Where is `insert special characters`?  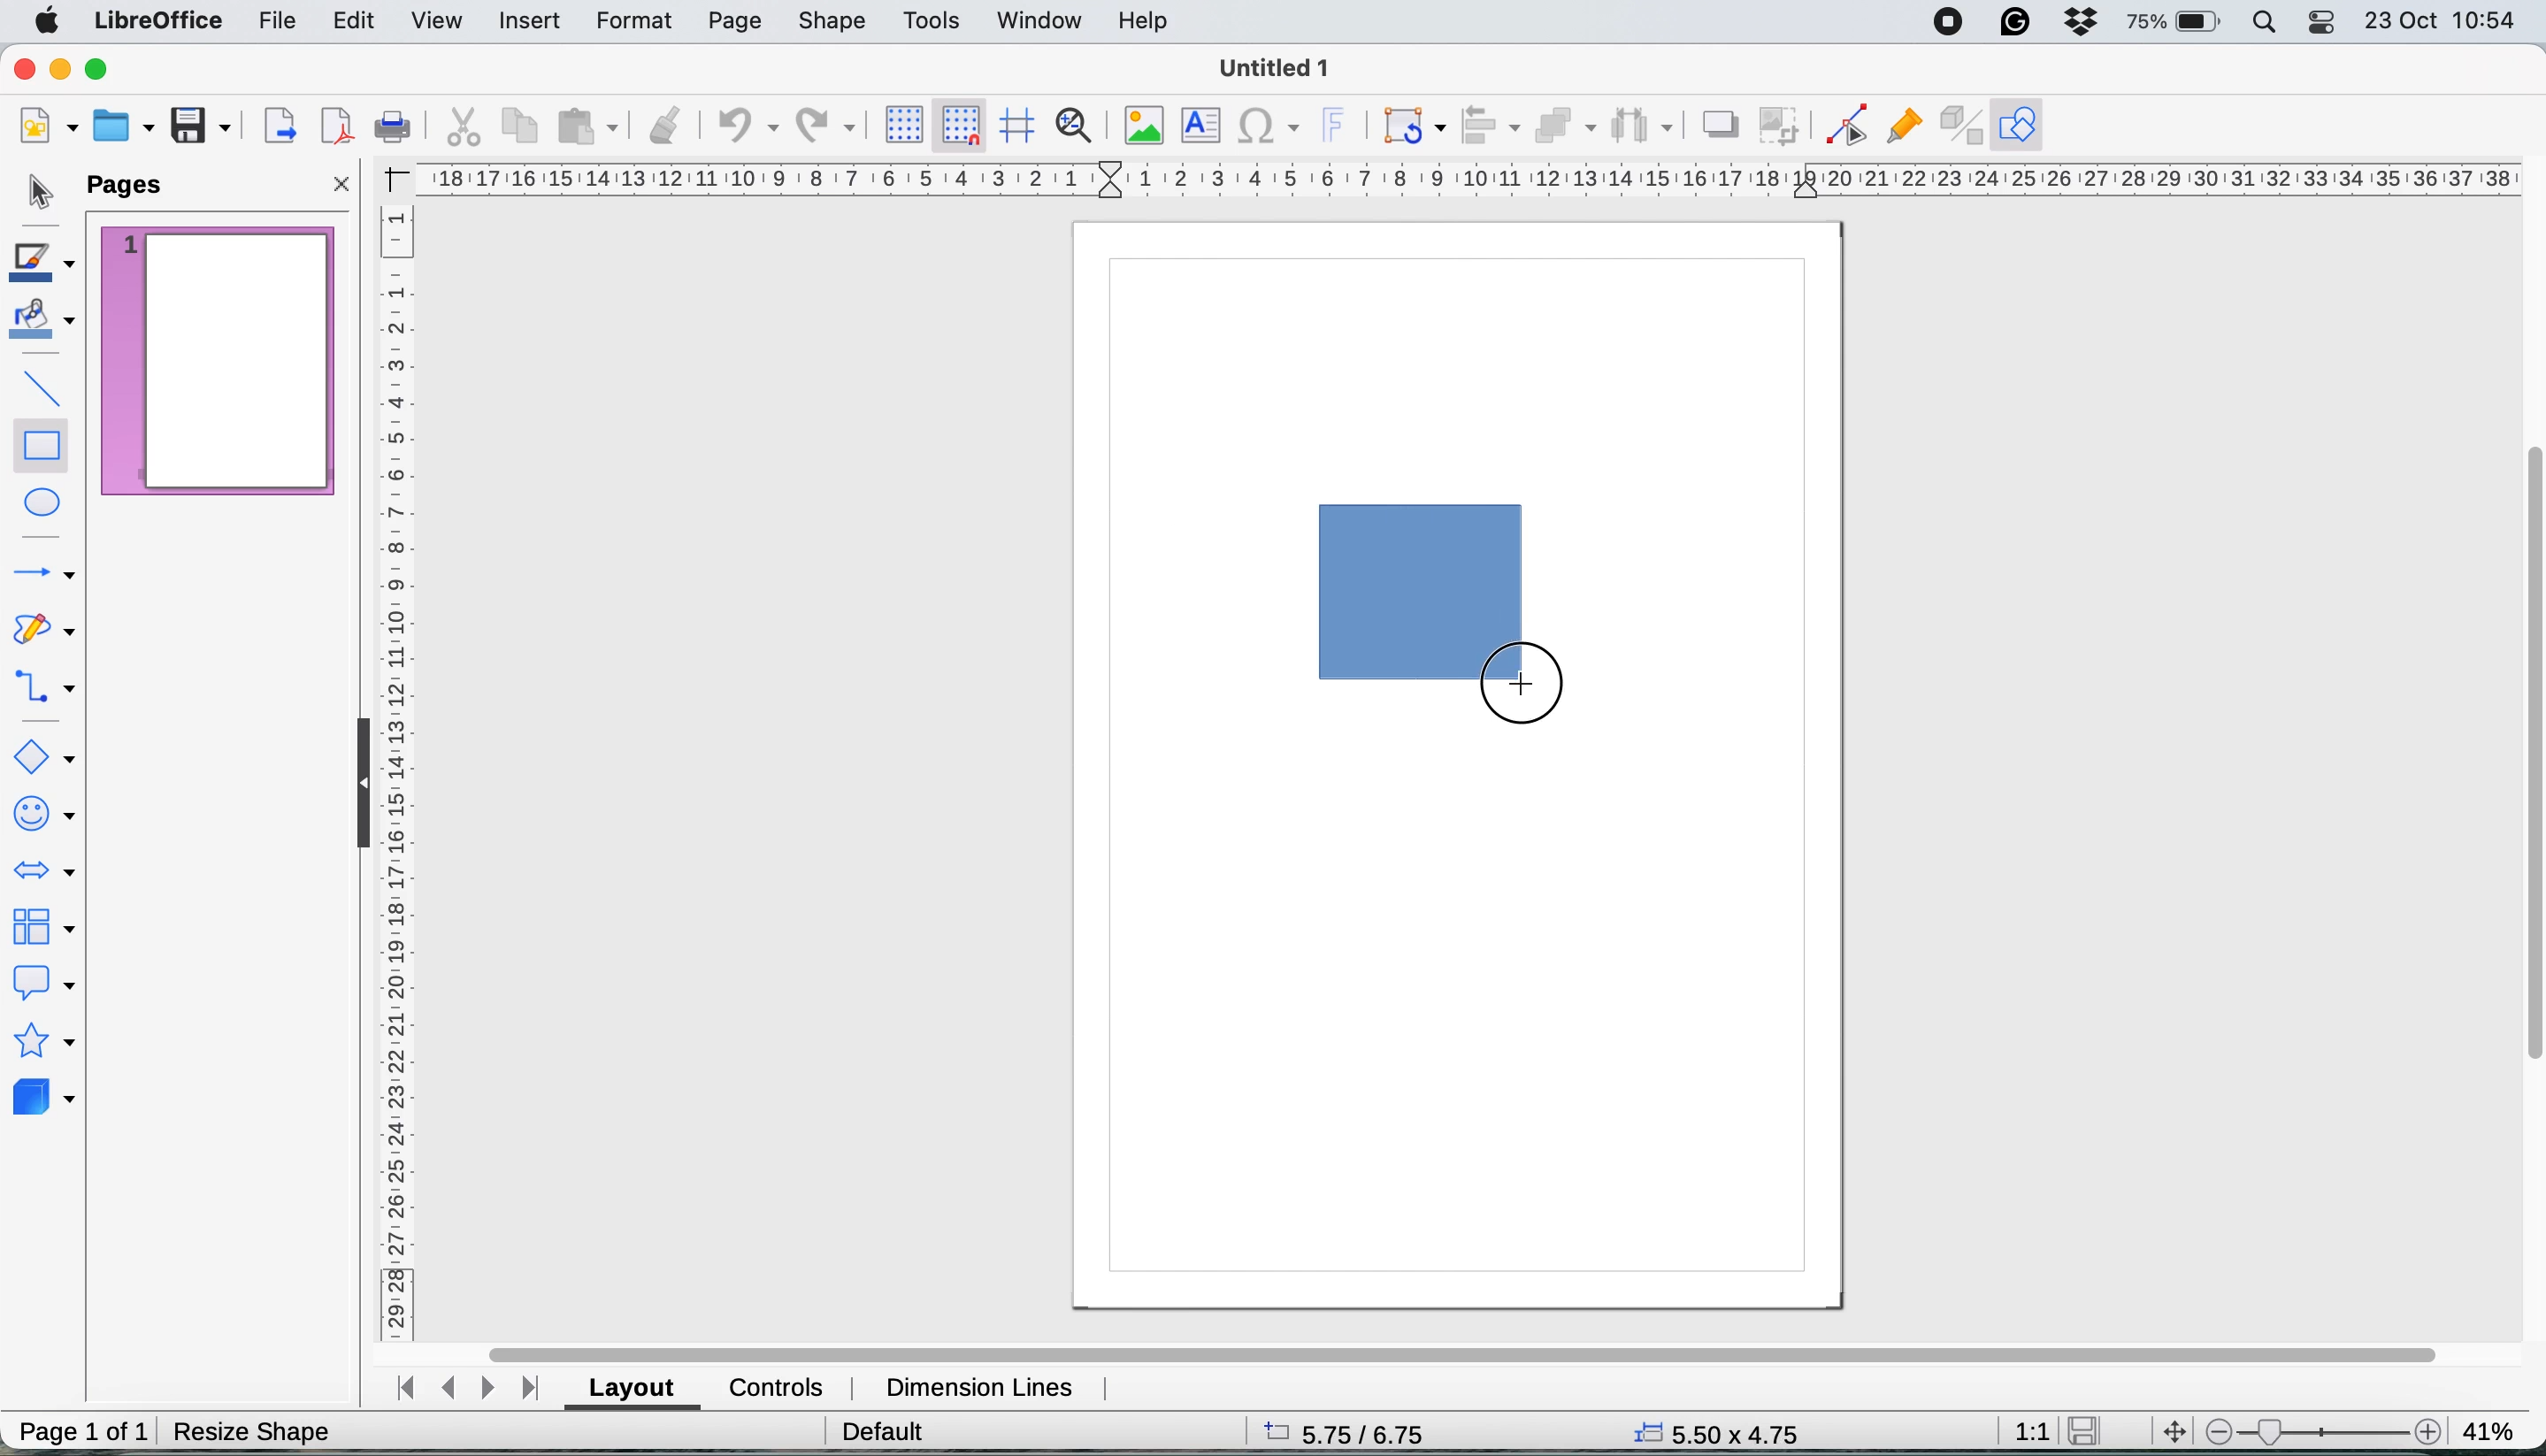 insert special characters is located at coordinates (1269, 130).